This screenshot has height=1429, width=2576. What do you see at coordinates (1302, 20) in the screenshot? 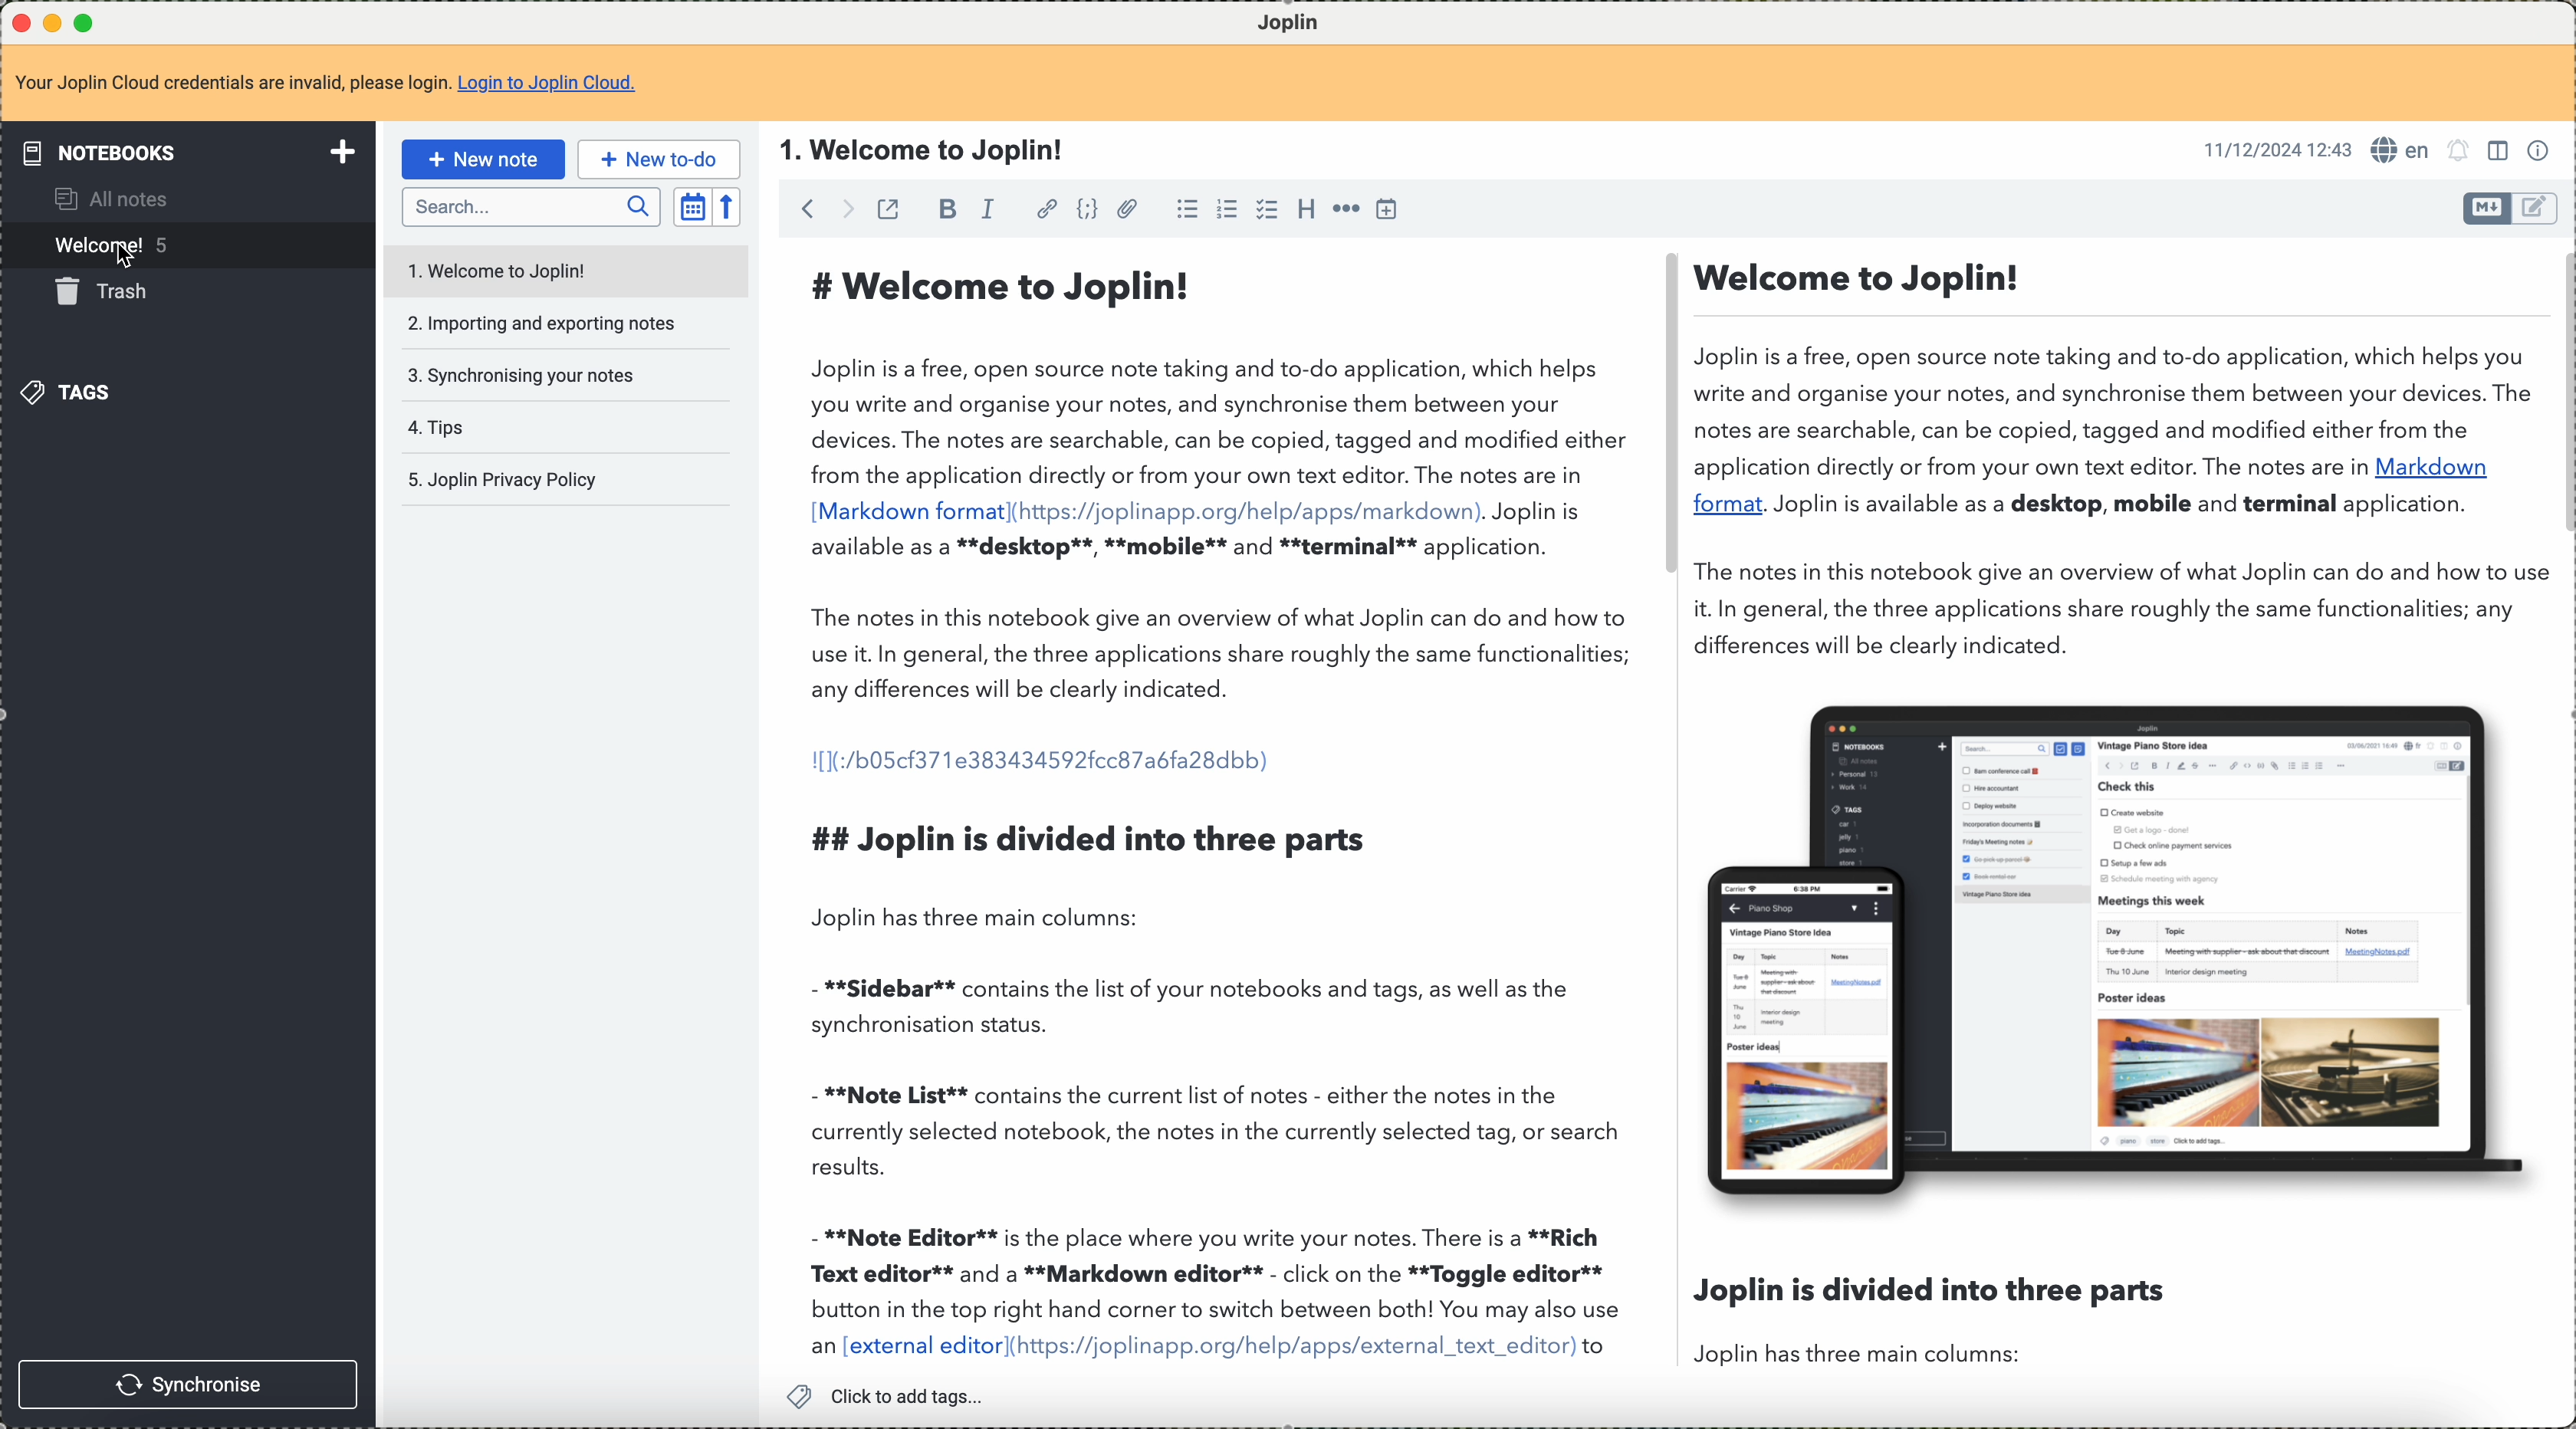
I see `Joplin` at bounding box center [1302, 20].